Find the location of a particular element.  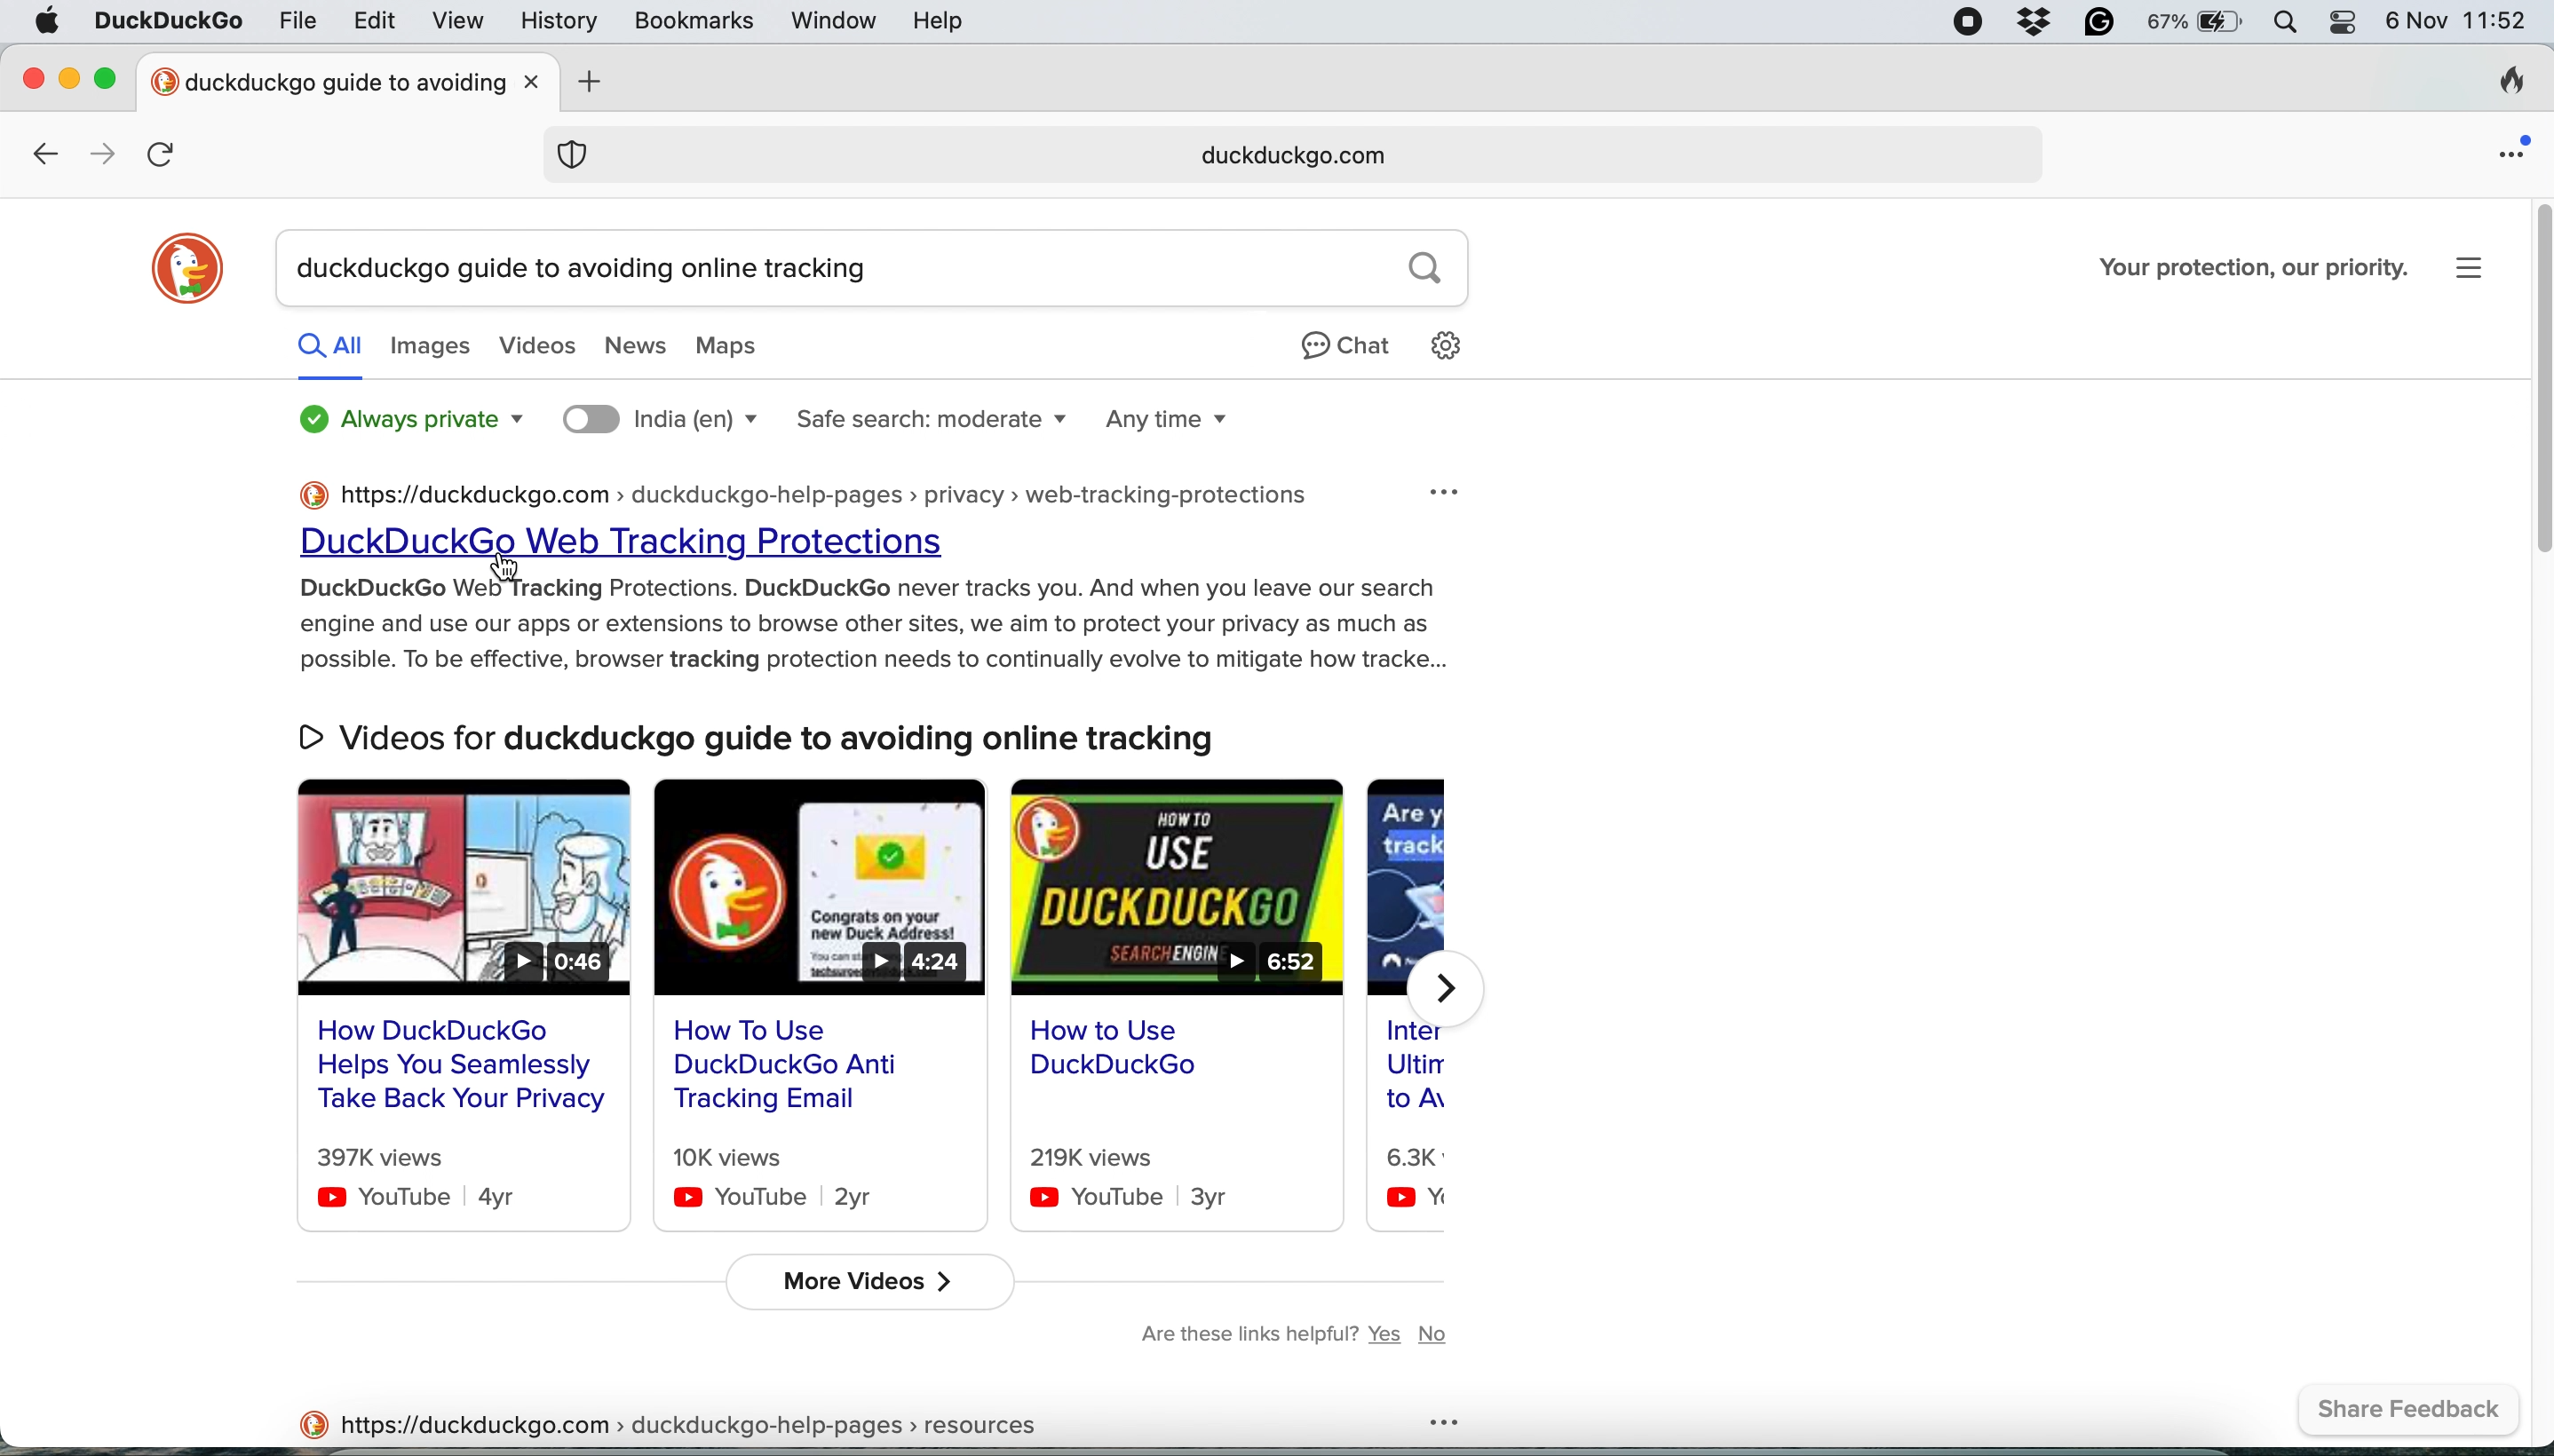

6.3k is located at coordinates (1408, 1158).